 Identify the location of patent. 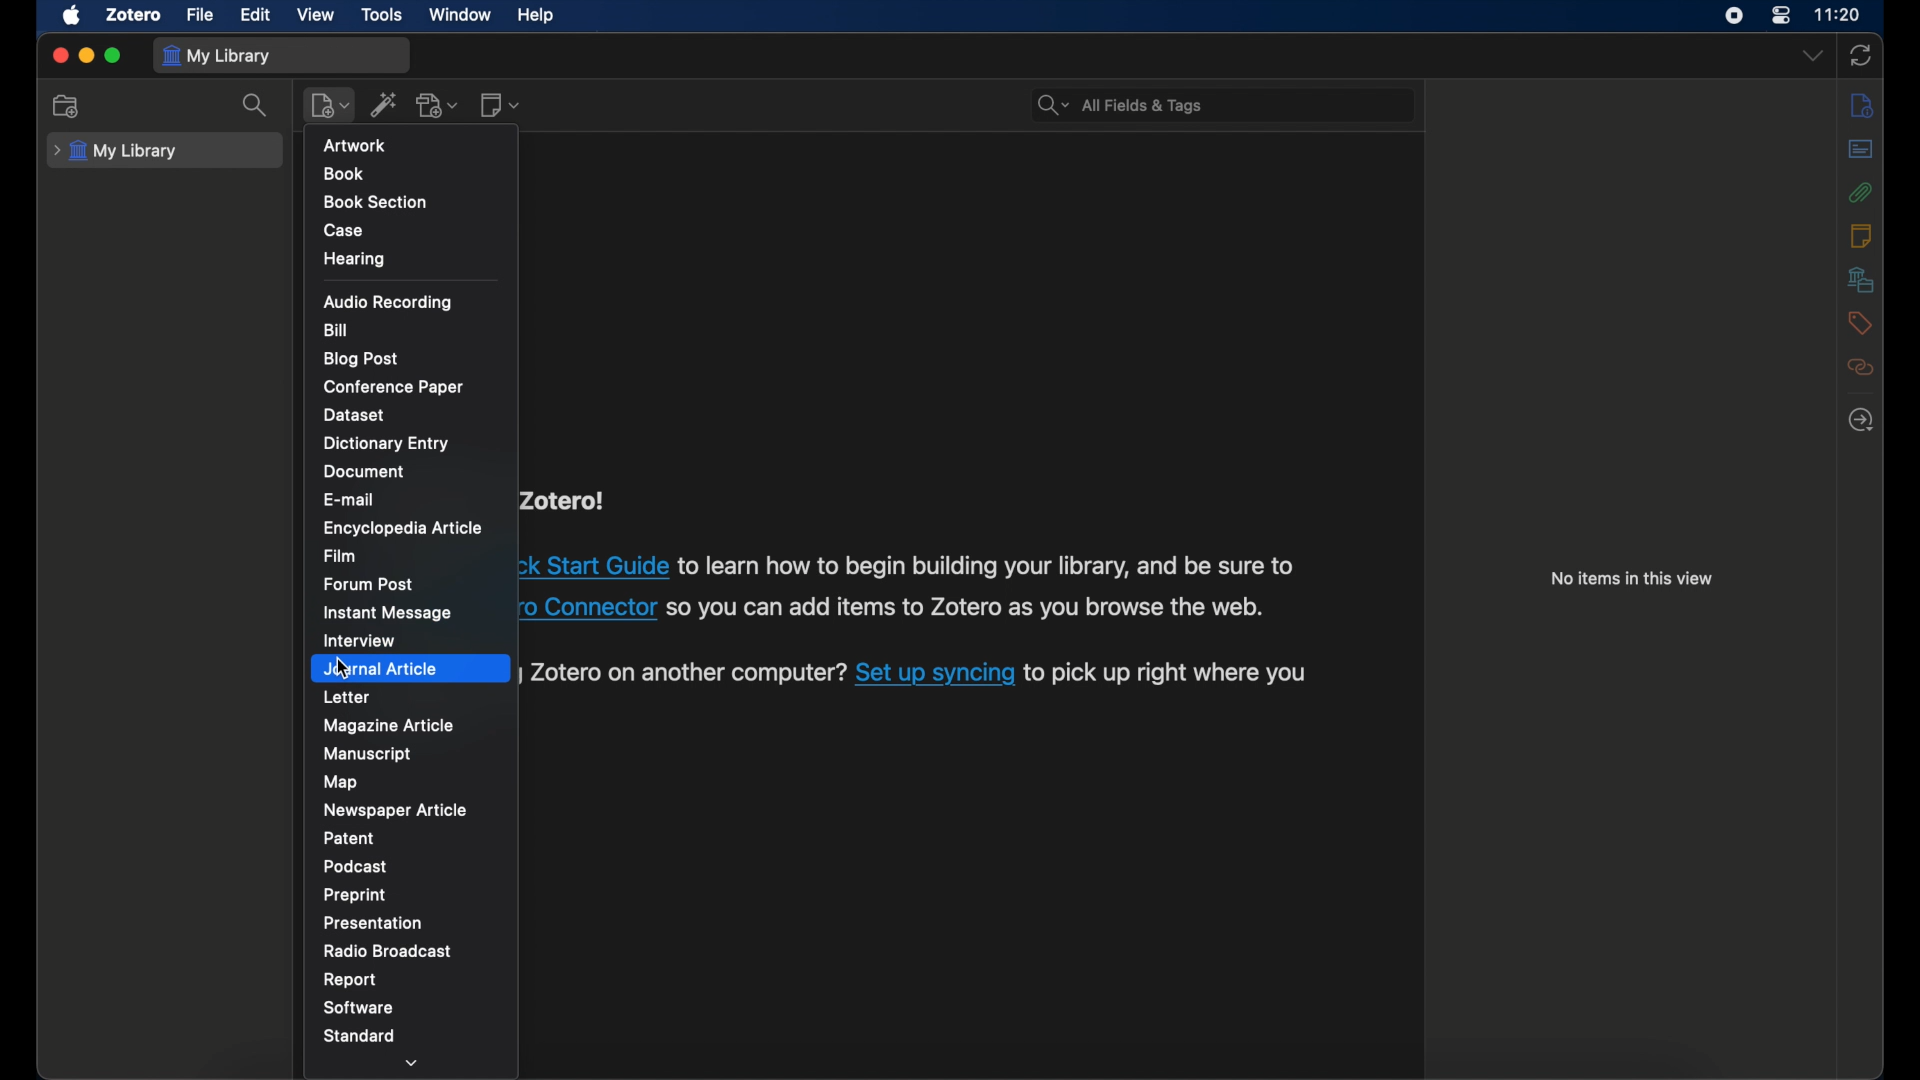
(349, 837).